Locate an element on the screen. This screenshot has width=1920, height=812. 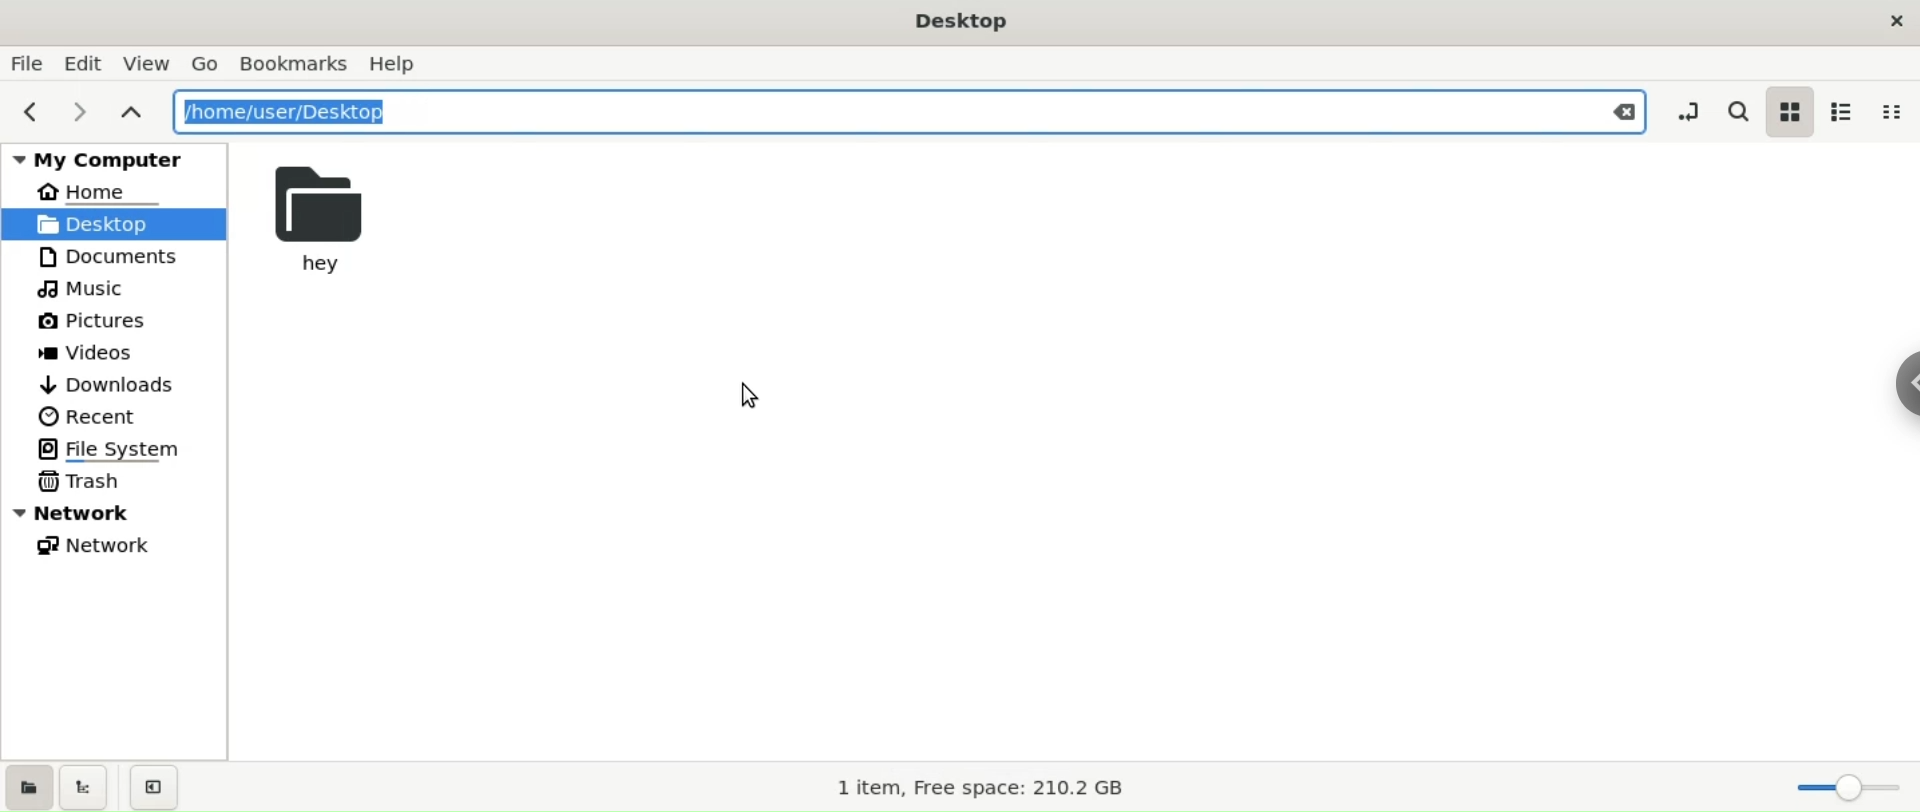
network is located at coordinates (100, 549).